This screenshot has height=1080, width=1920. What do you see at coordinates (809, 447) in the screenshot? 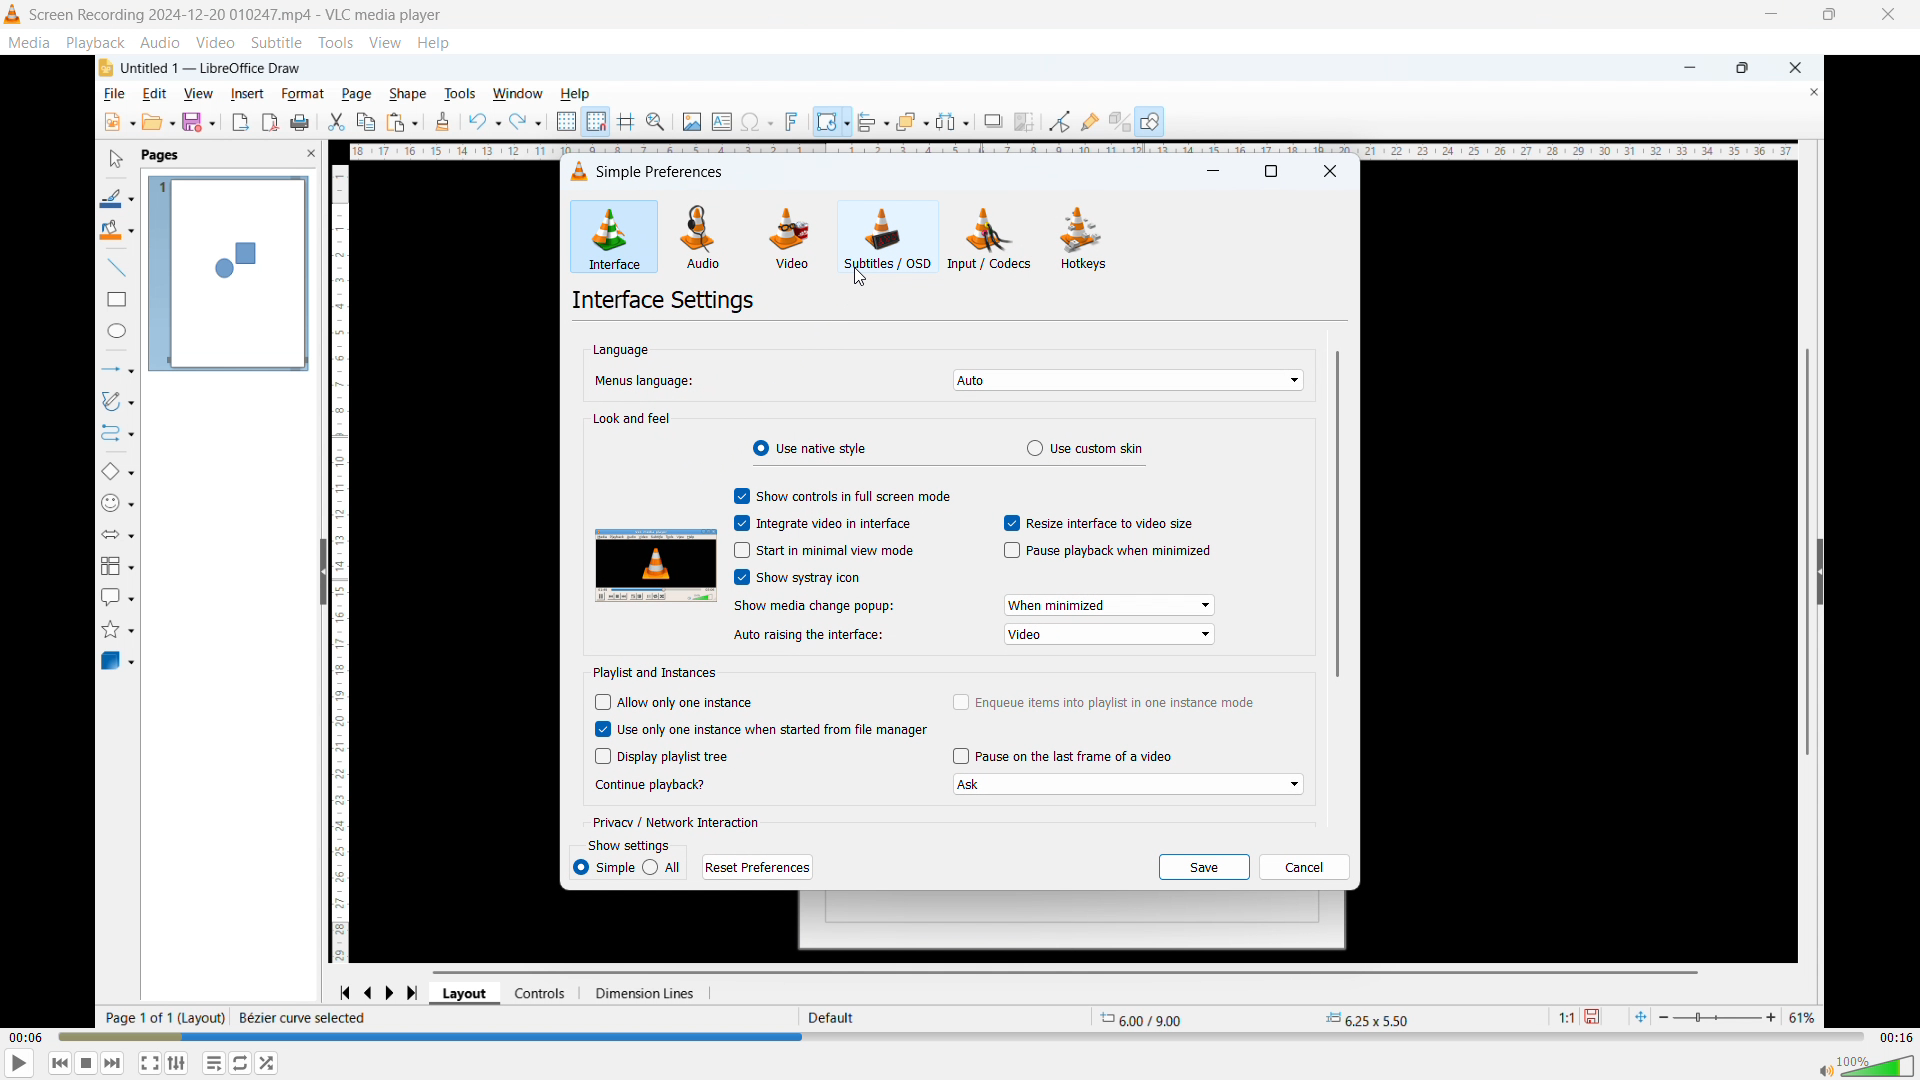
I see `Use native style ` at bounding box center [809, 447].